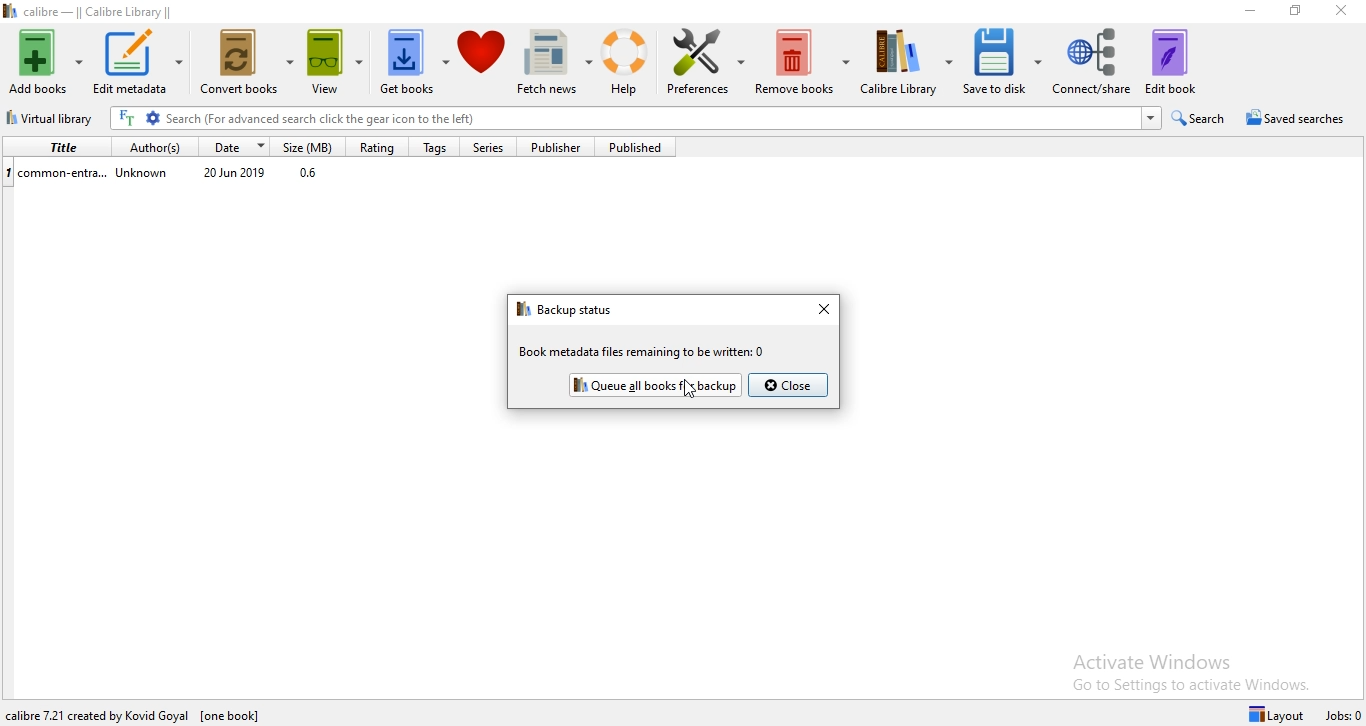  I want to click on backup status, so click(567, 310).